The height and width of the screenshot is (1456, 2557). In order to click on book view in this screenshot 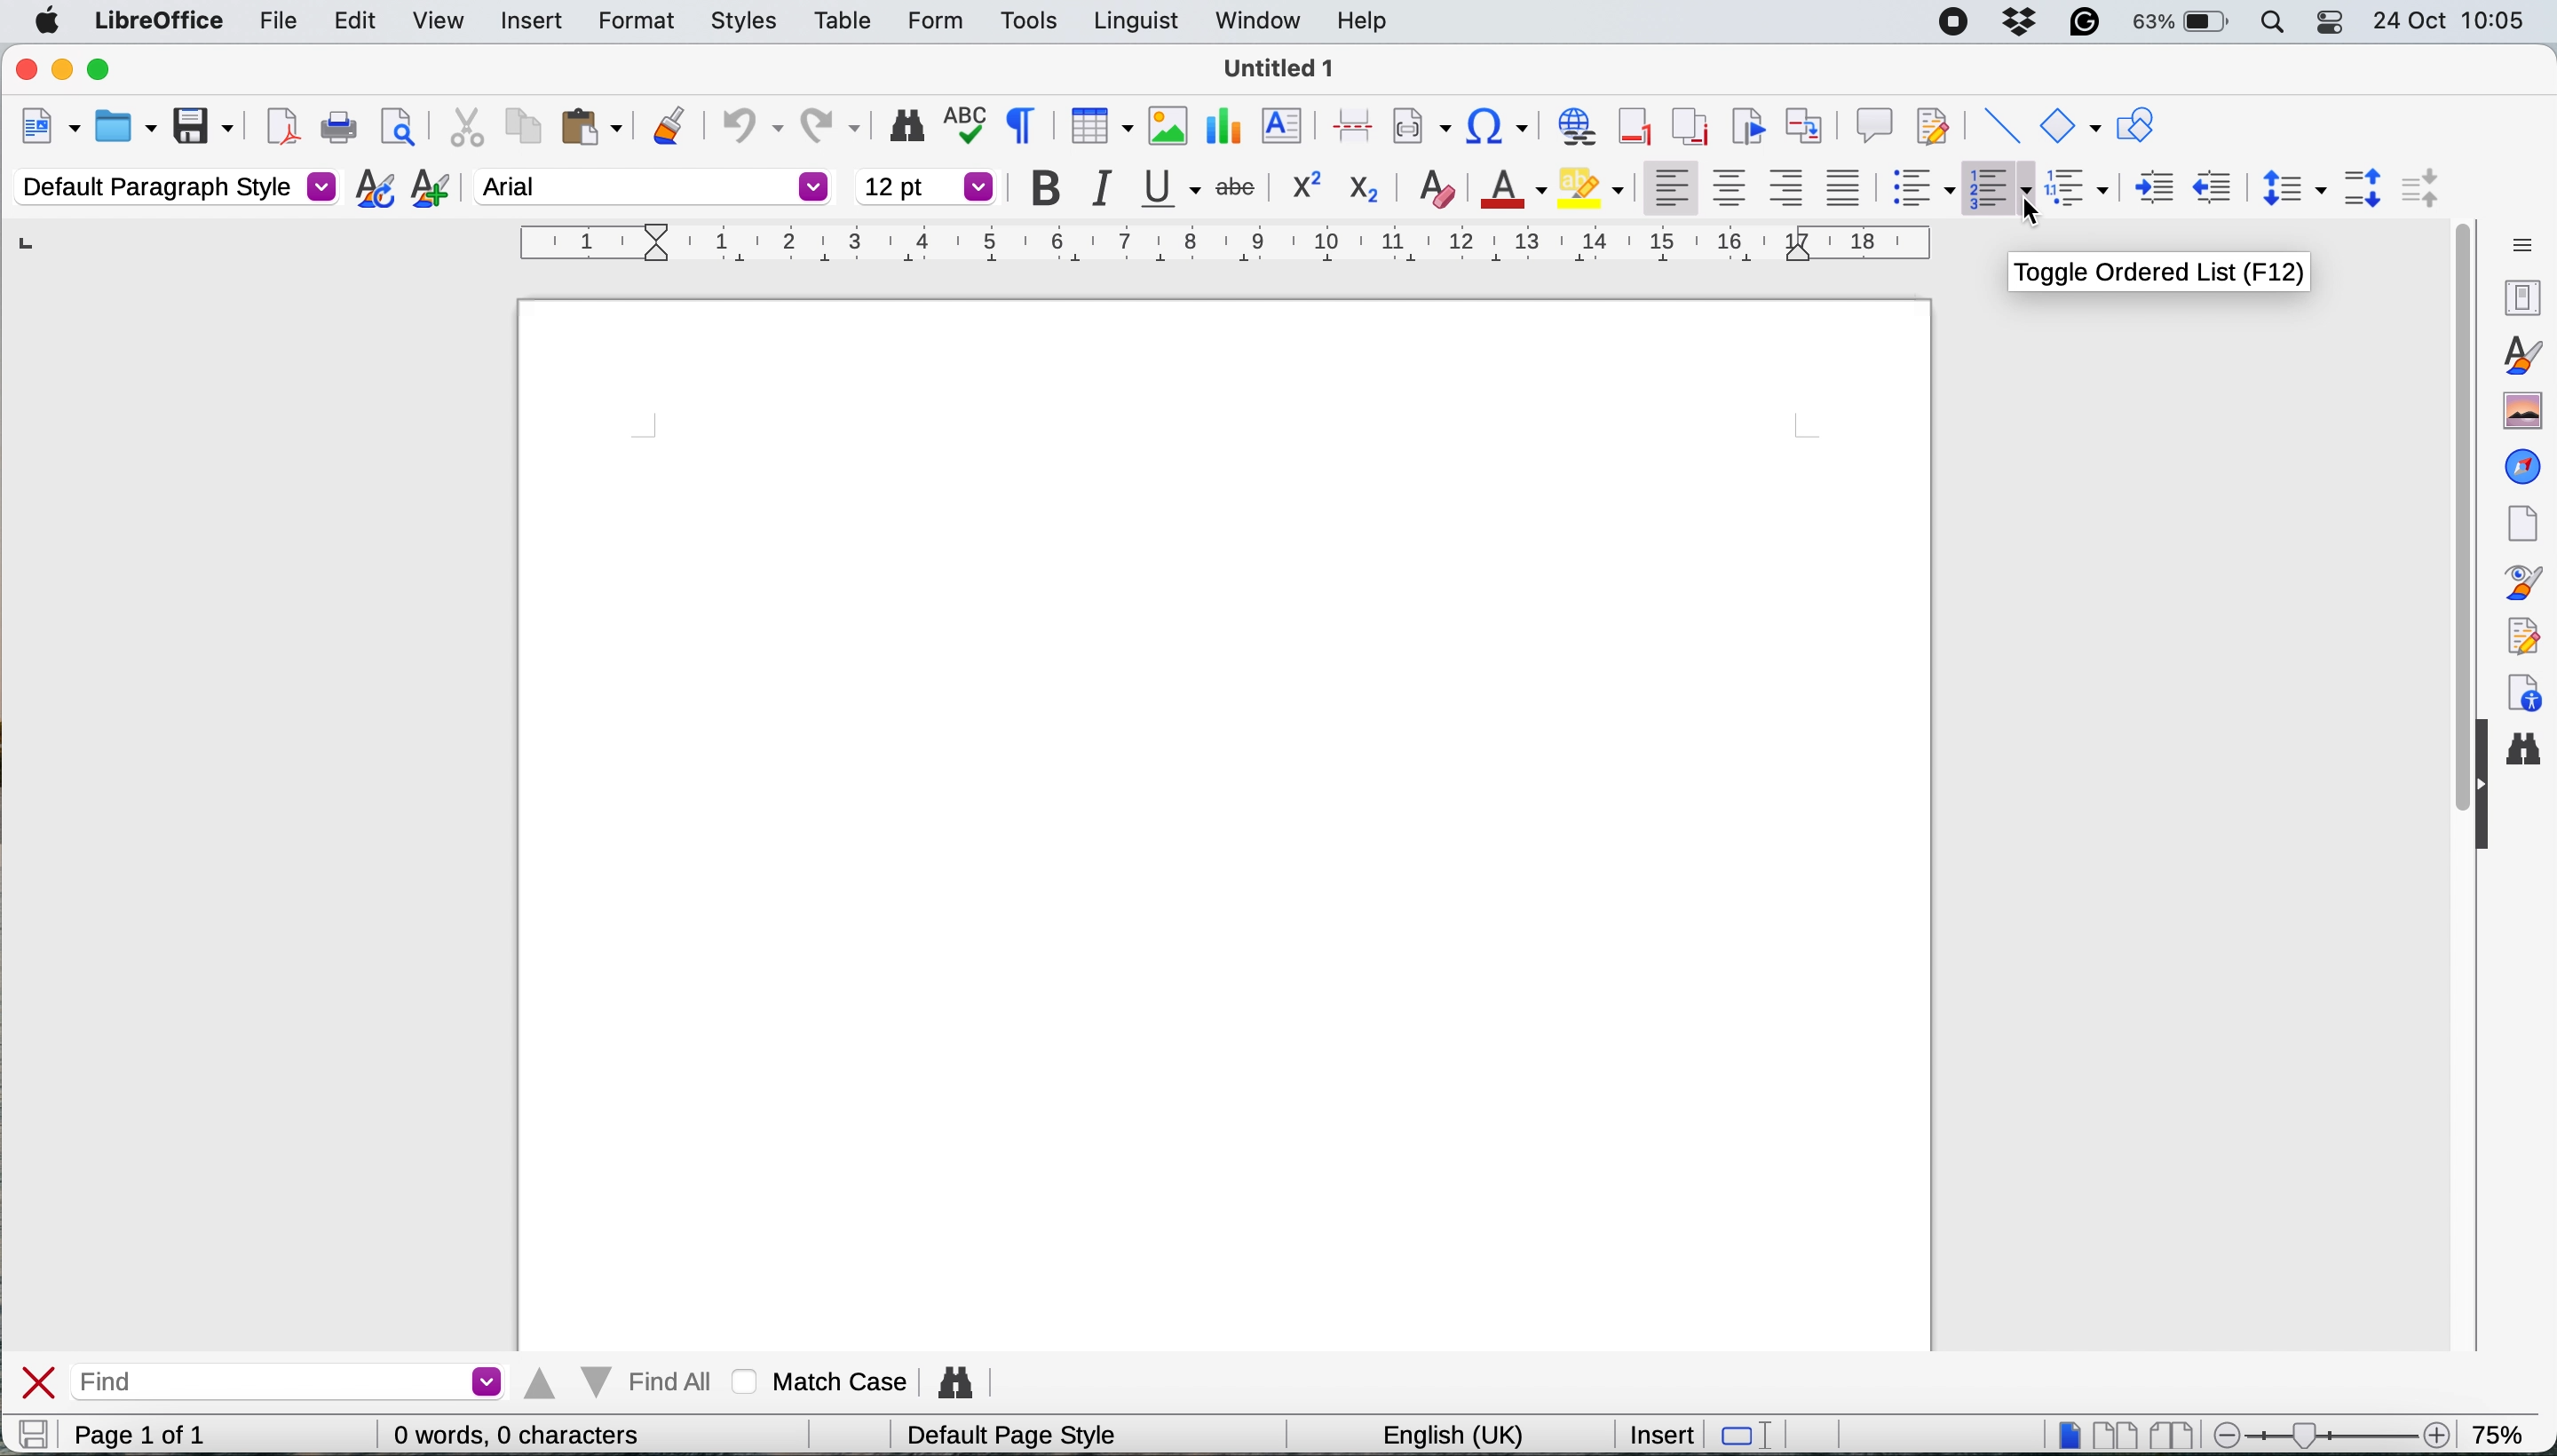, I will do `click(2176, 1436)`.